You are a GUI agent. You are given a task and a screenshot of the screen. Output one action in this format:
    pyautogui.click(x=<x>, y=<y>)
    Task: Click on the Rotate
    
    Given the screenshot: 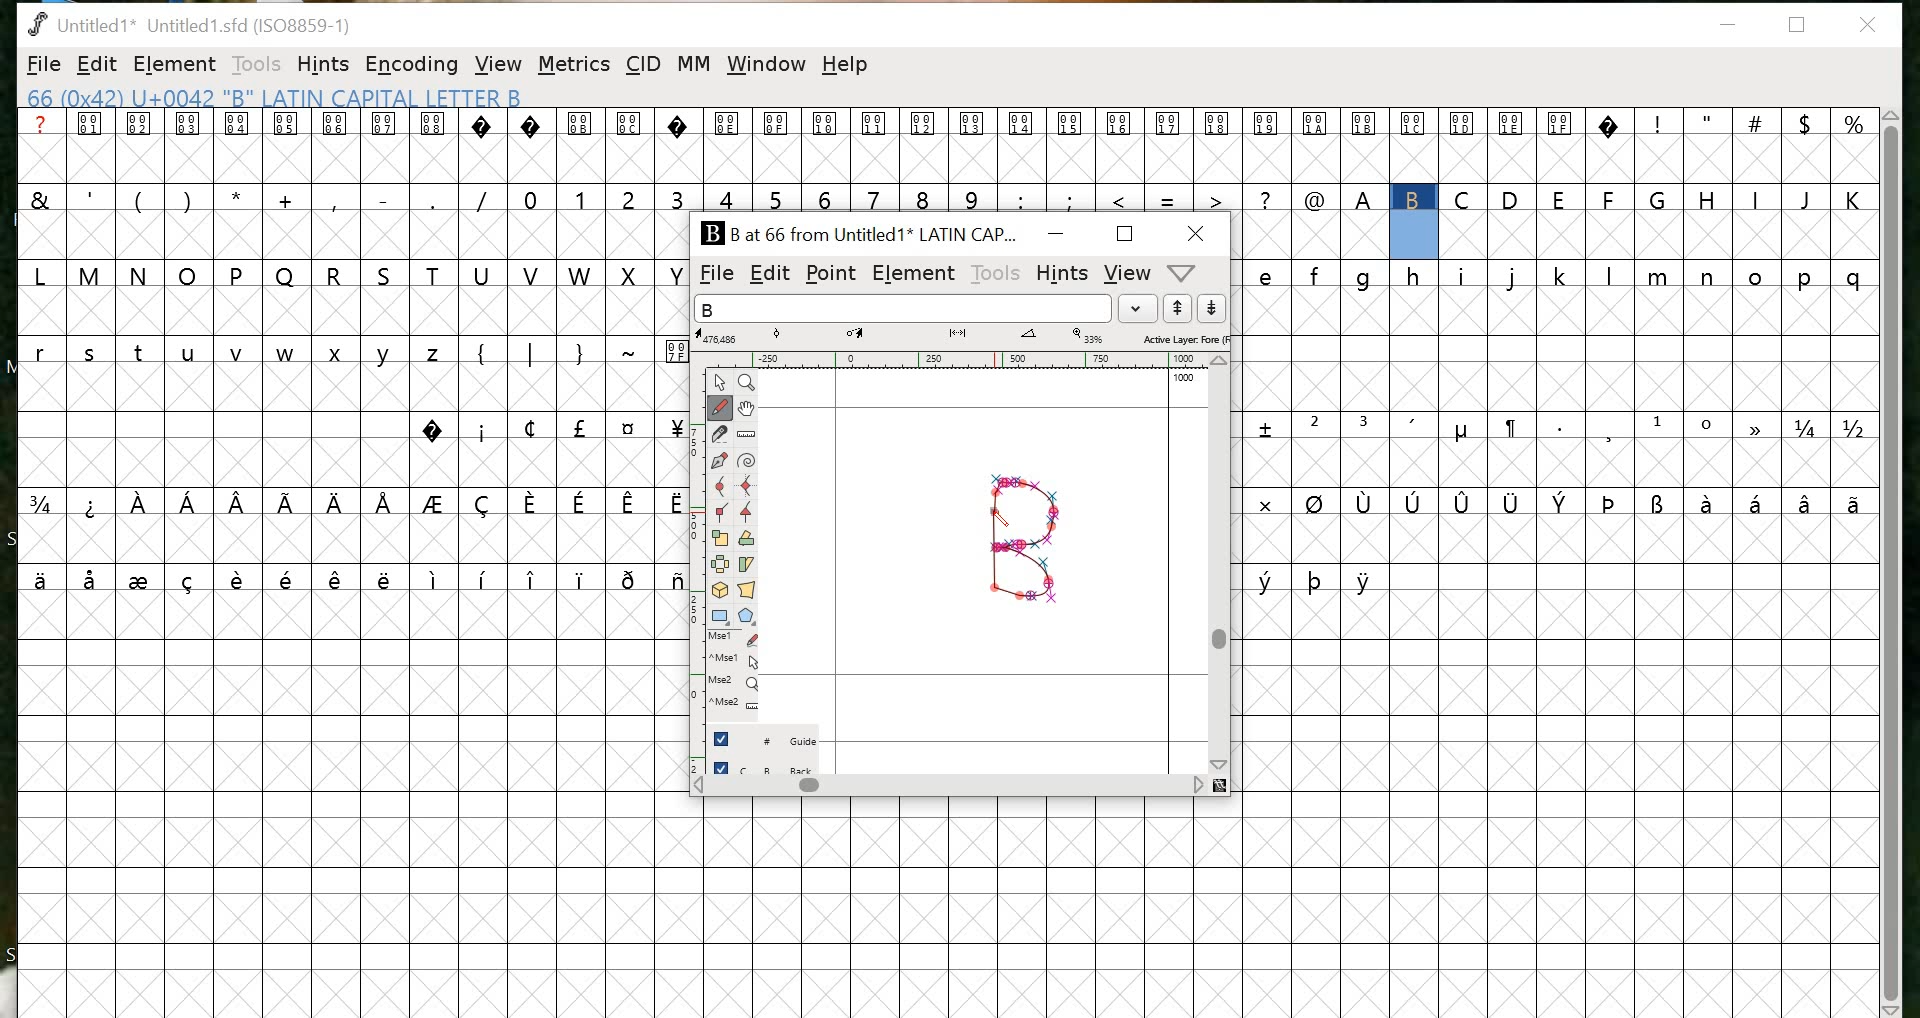 What is the action you would take?
    pyautogui.click(x=747, y=540)
    